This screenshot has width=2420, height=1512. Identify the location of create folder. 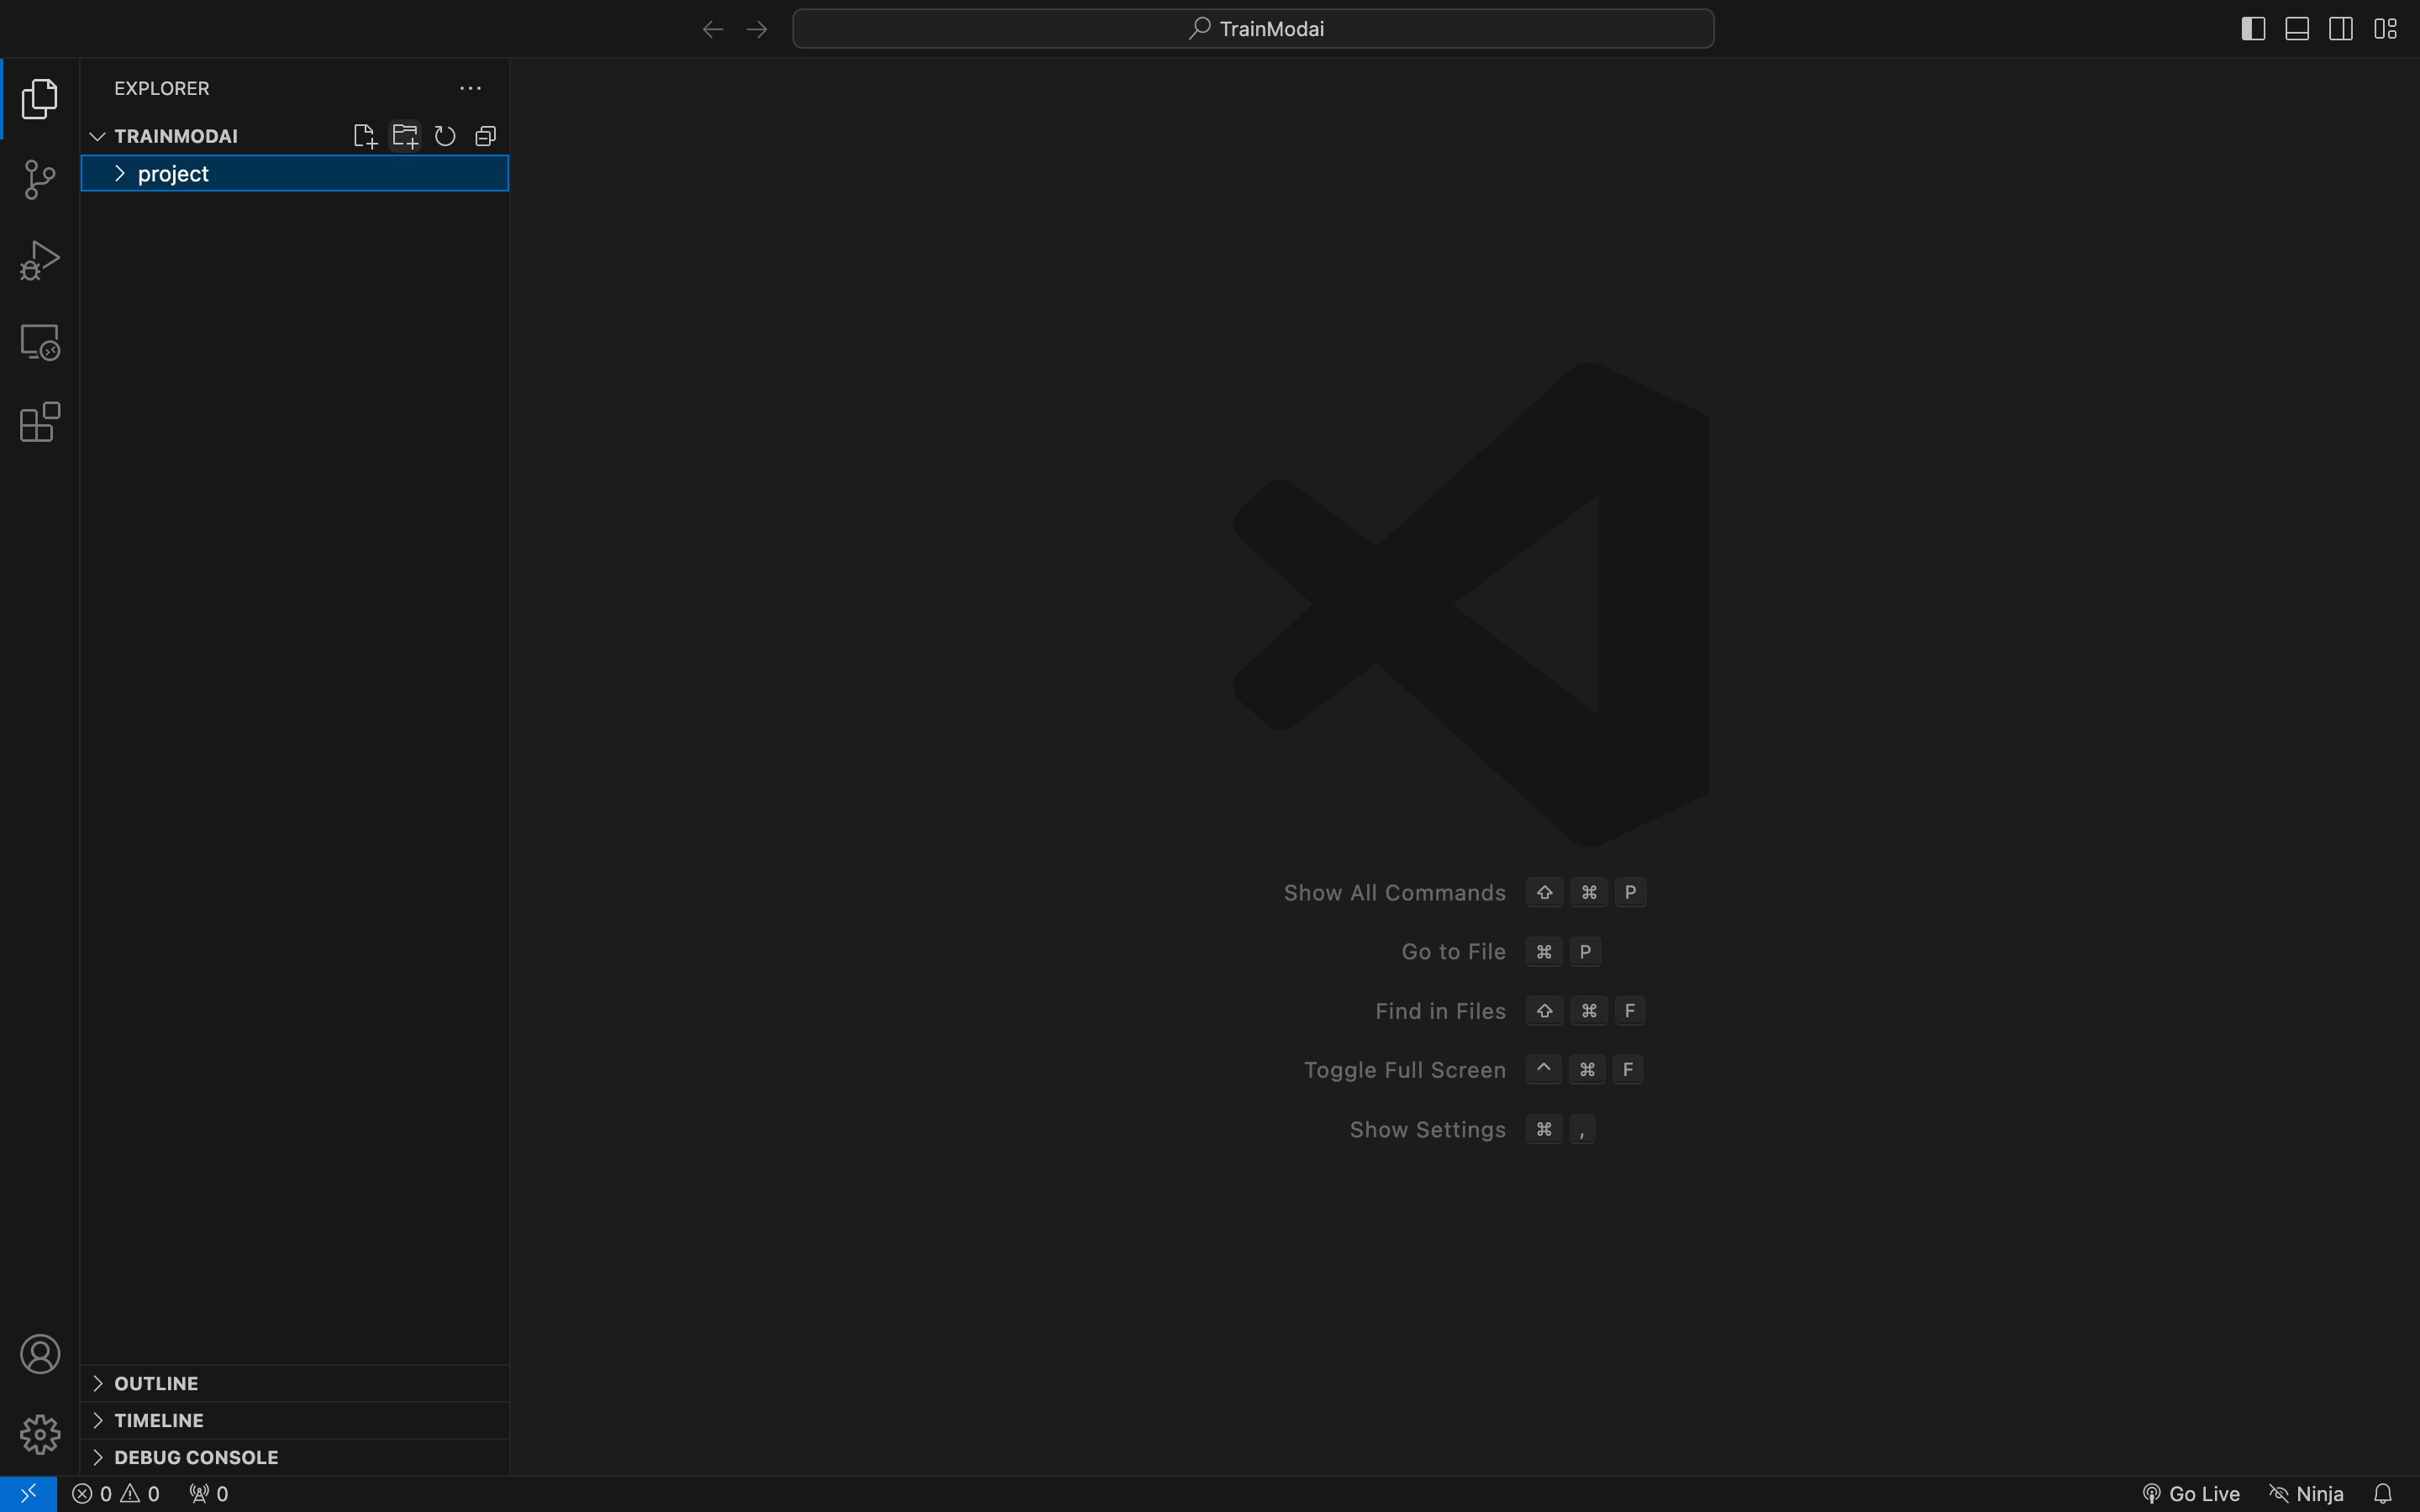
(408, 132).